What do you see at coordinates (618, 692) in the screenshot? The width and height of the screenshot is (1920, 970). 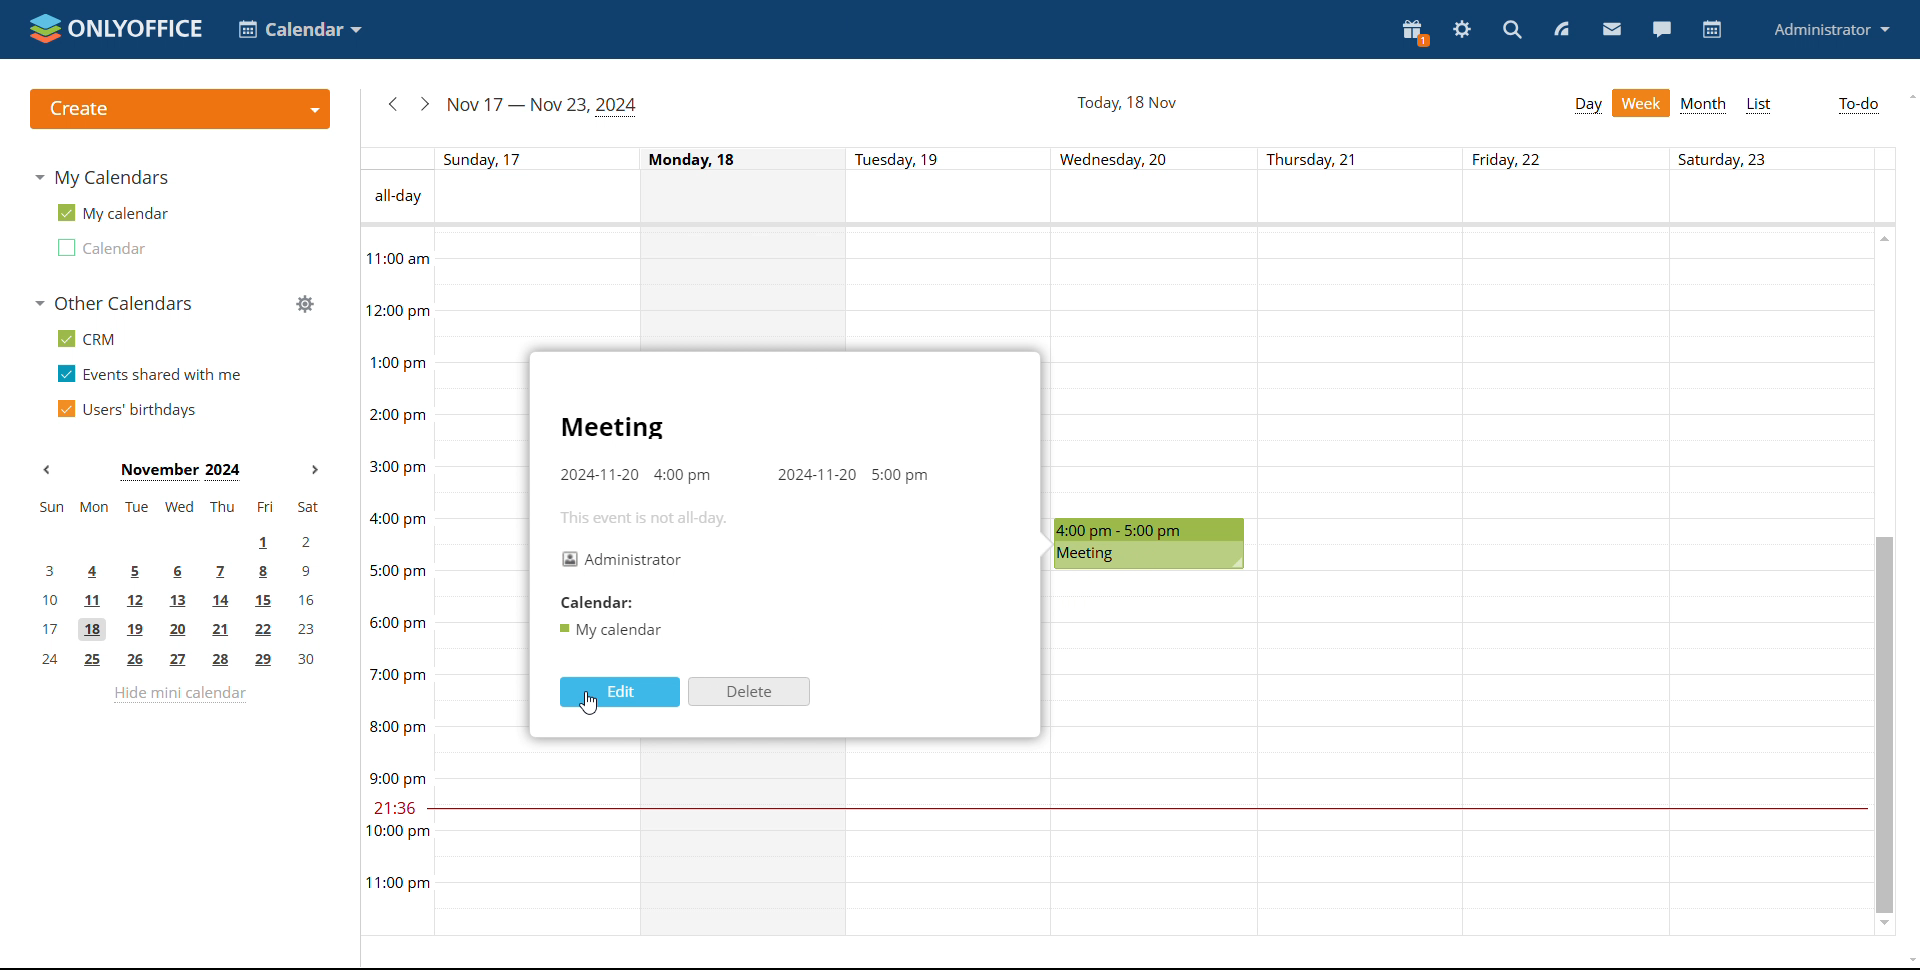 I see `edit` at bounding box center [618, 692].